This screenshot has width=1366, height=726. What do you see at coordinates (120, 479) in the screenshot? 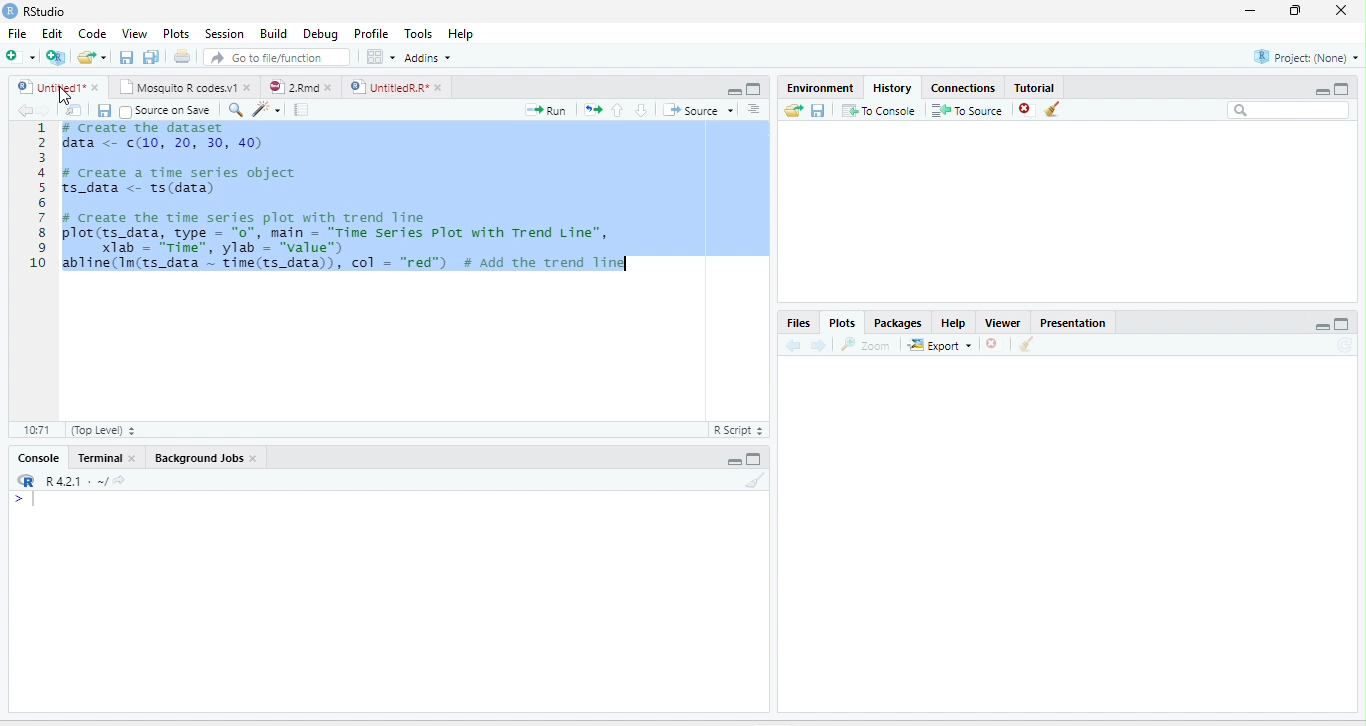
I see `View the current working directory` at bounding box center [120, 479].